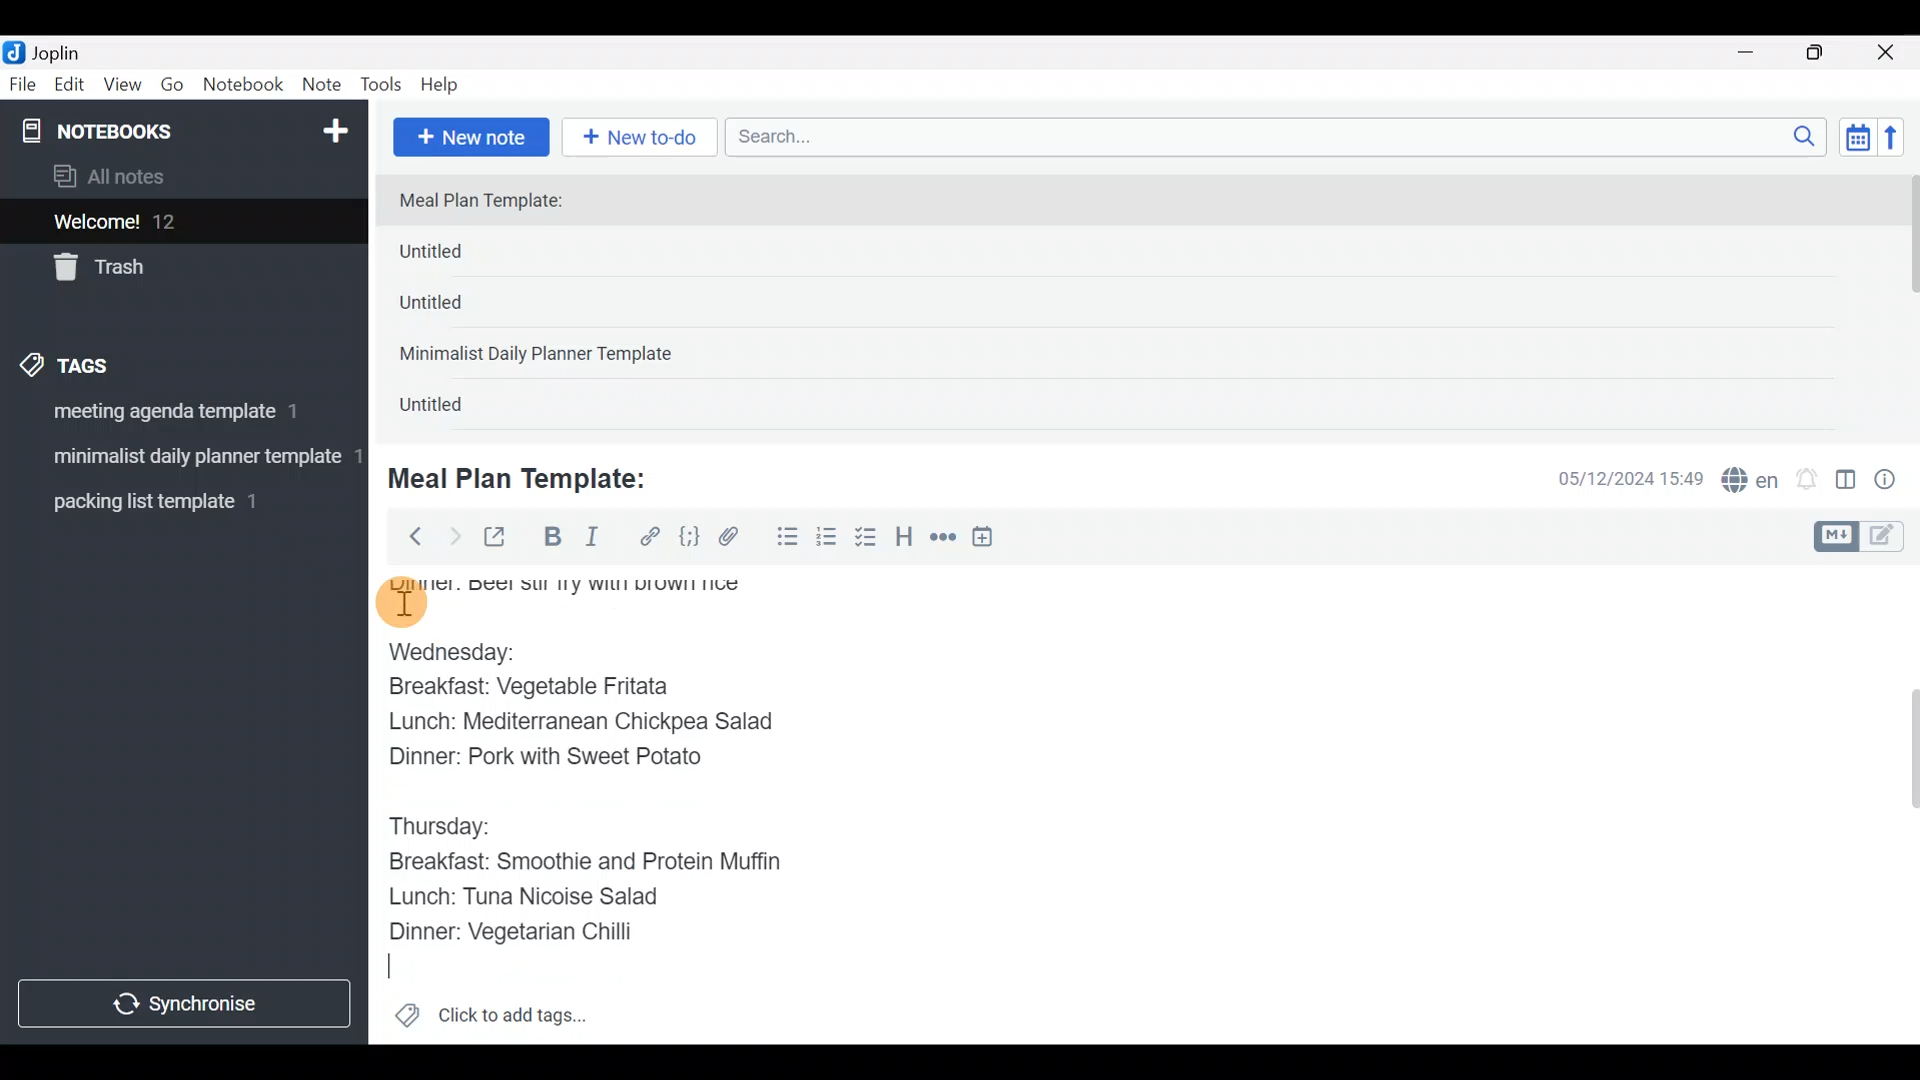  What do you see at coordinates (502, 538) in the screenshot?
I see `Toggle external editing` at bounding box center [502, 538].